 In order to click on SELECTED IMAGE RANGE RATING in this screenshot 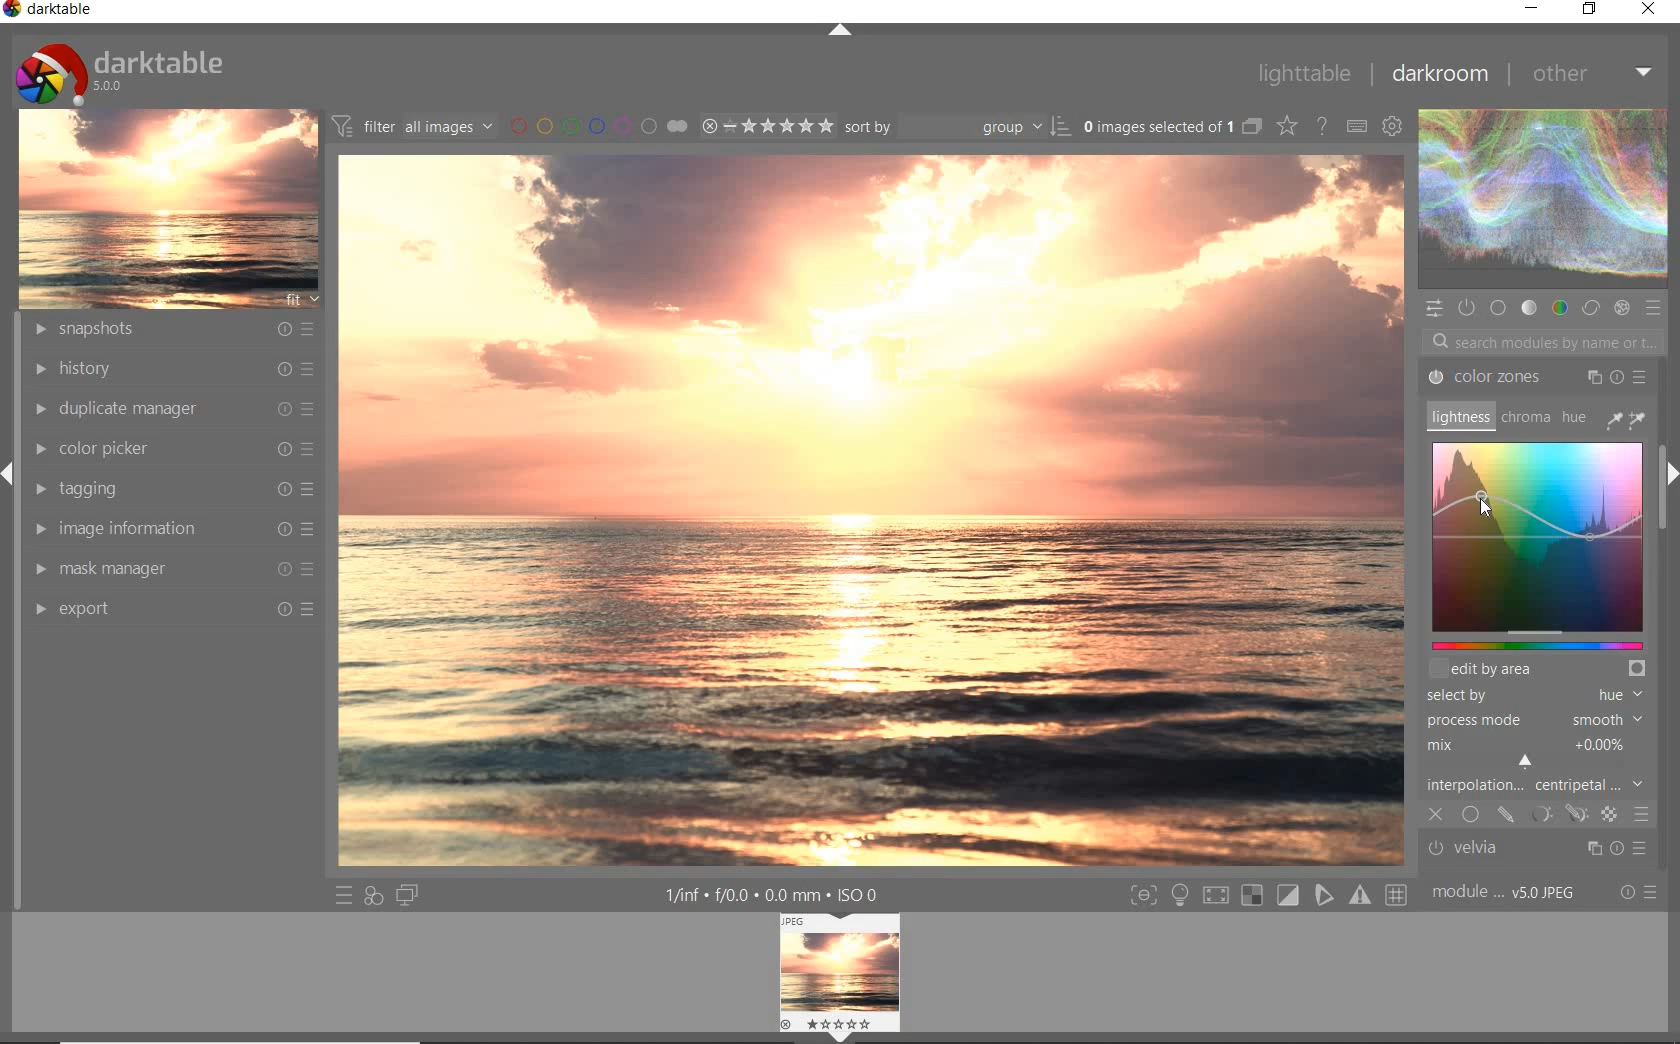, I will do `click(768, 125)`.